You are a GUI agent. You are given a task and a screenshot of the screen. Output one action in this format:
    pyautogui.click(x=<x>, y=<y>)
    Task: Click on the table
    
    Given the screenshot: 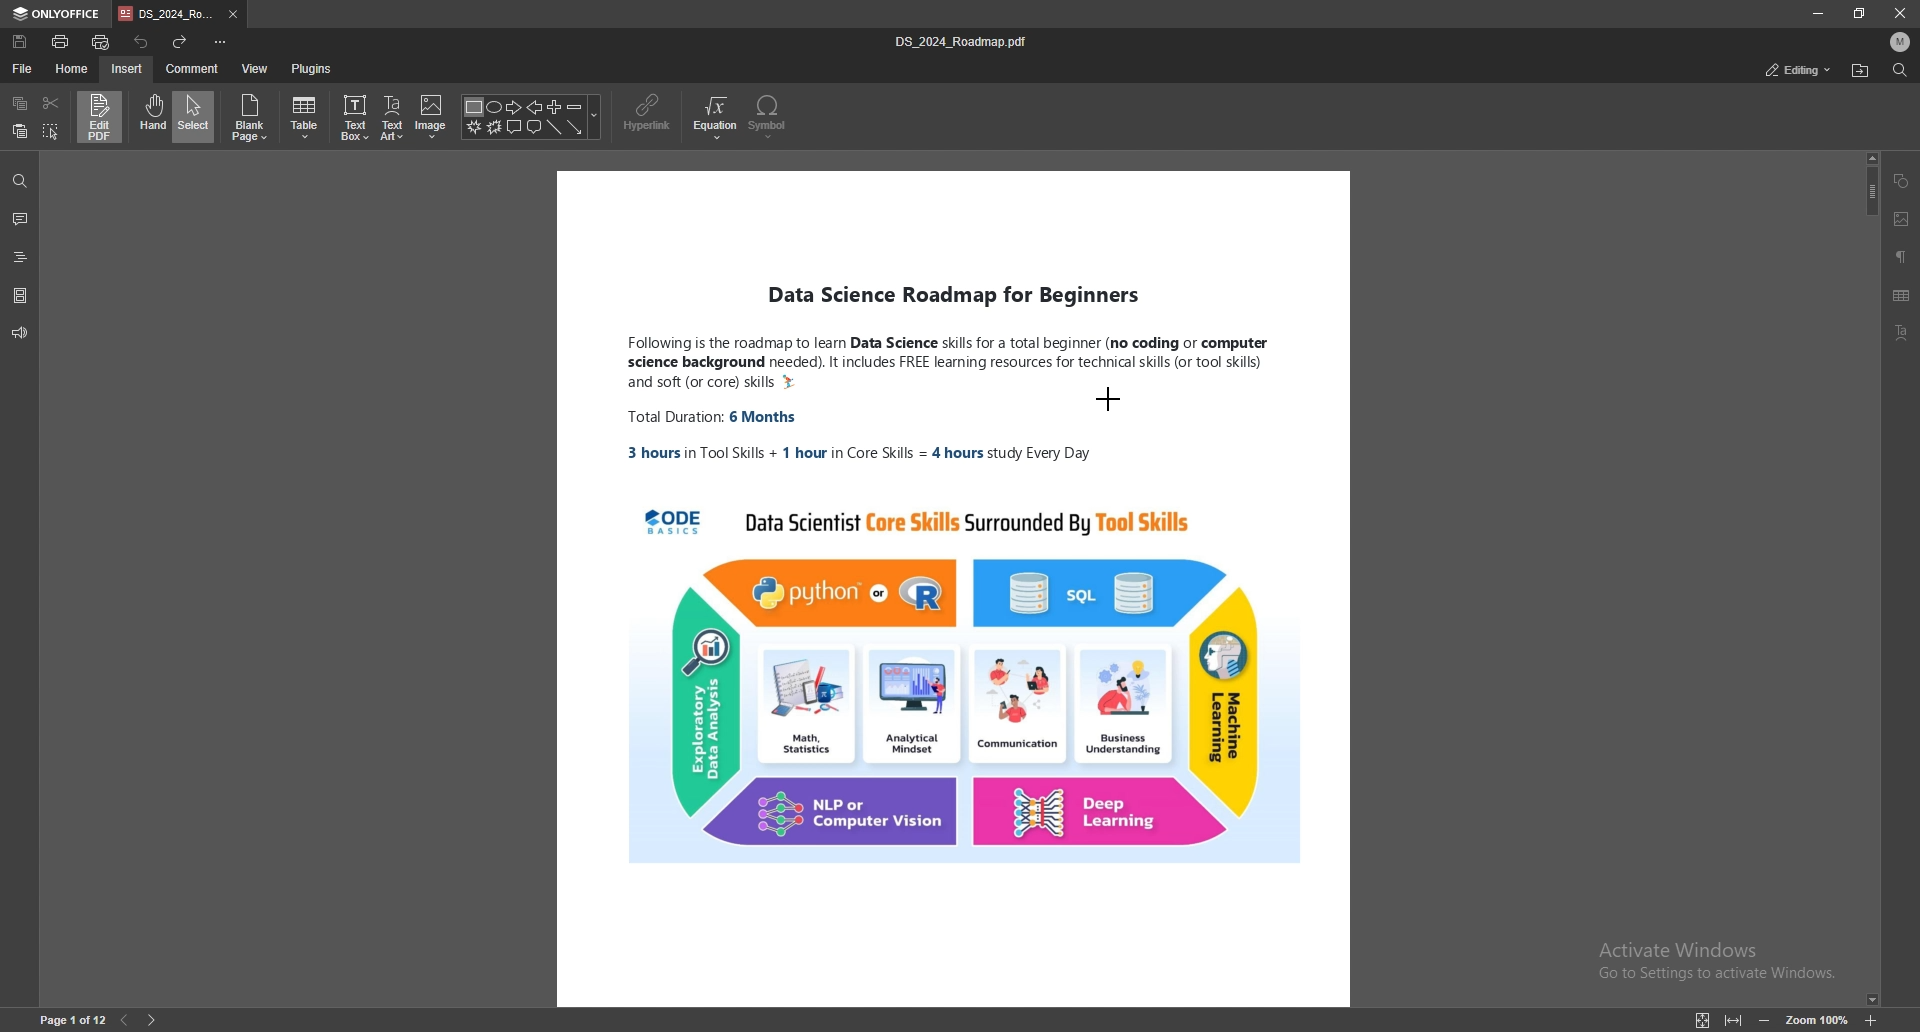 What is the action you would take?
    pyautogui.click(x=1903, y=296)
    